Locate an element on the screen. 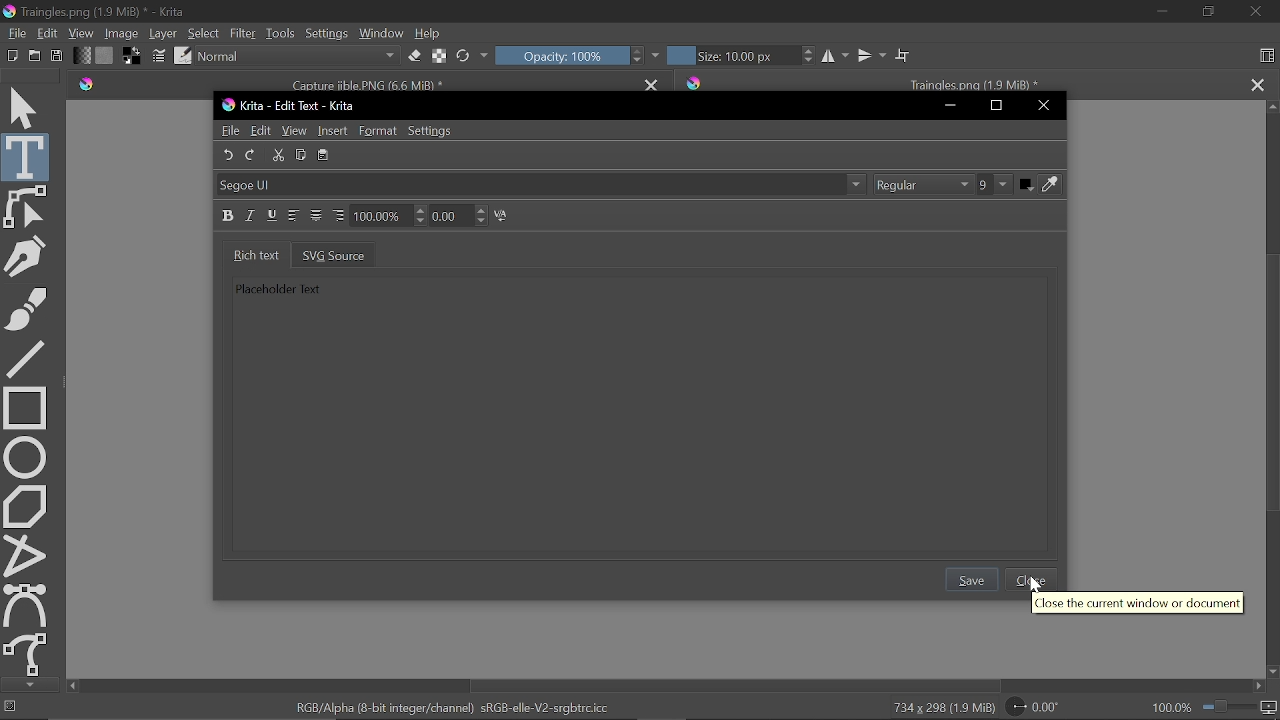 The width and height of the screenshot is (1280, 720). Gradient fill is located at coordinates (80, 57).